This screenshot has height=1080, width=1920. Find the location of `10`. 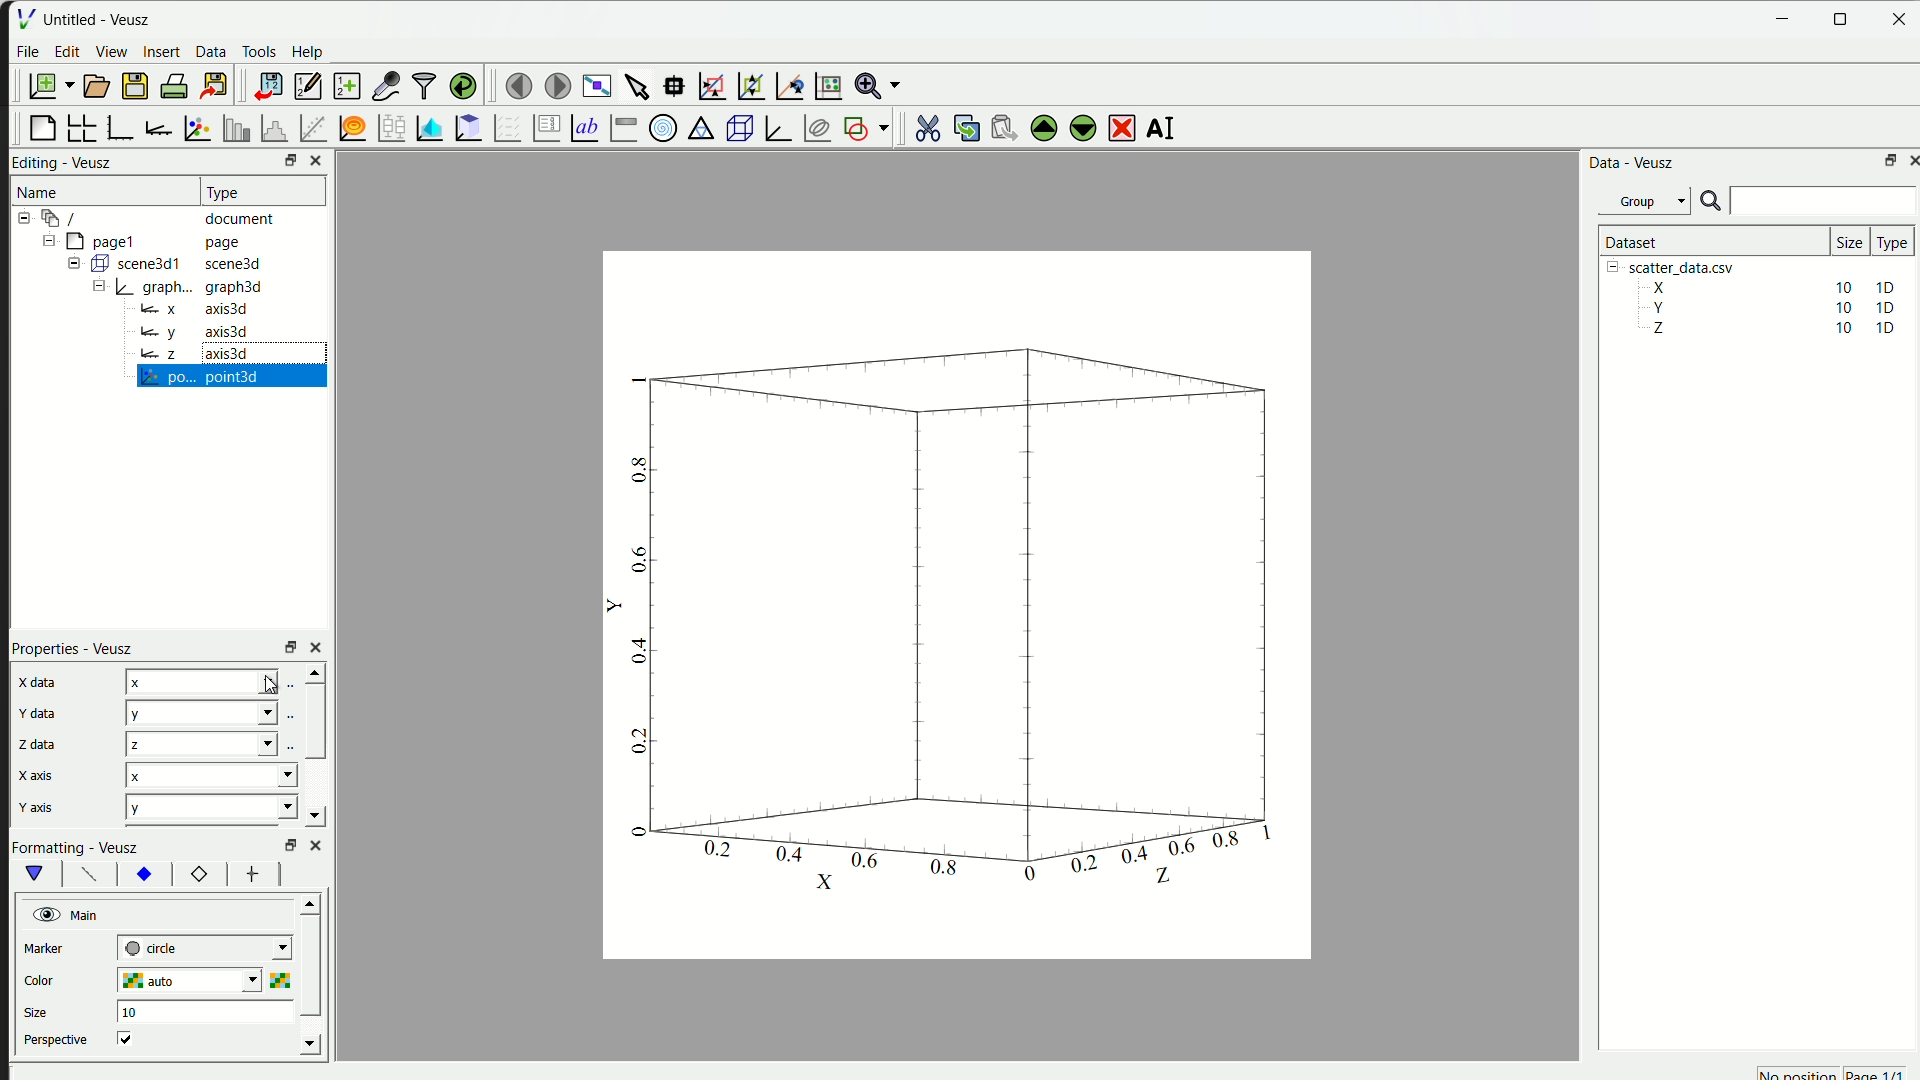

10 is located at coordinates (128, 1012).